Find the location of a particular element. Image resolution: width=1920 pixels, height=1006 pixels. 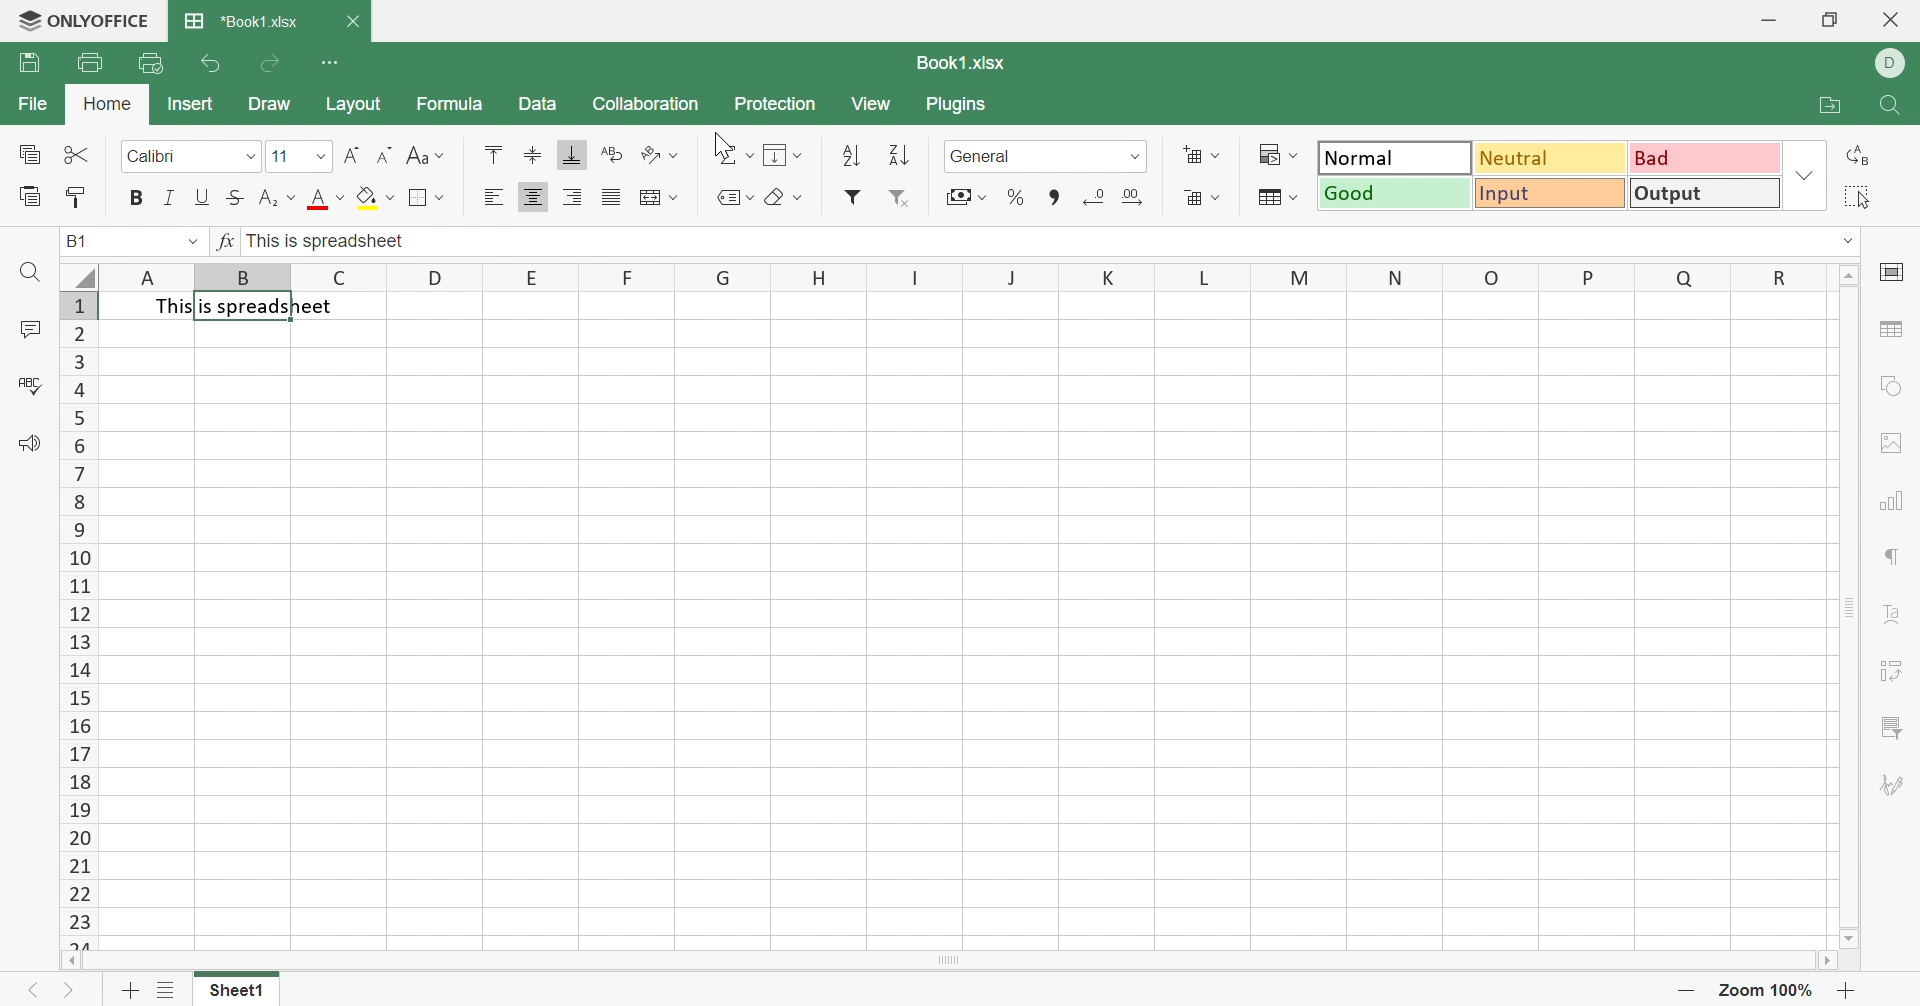

Calibri is located at coordinates (156, 157).